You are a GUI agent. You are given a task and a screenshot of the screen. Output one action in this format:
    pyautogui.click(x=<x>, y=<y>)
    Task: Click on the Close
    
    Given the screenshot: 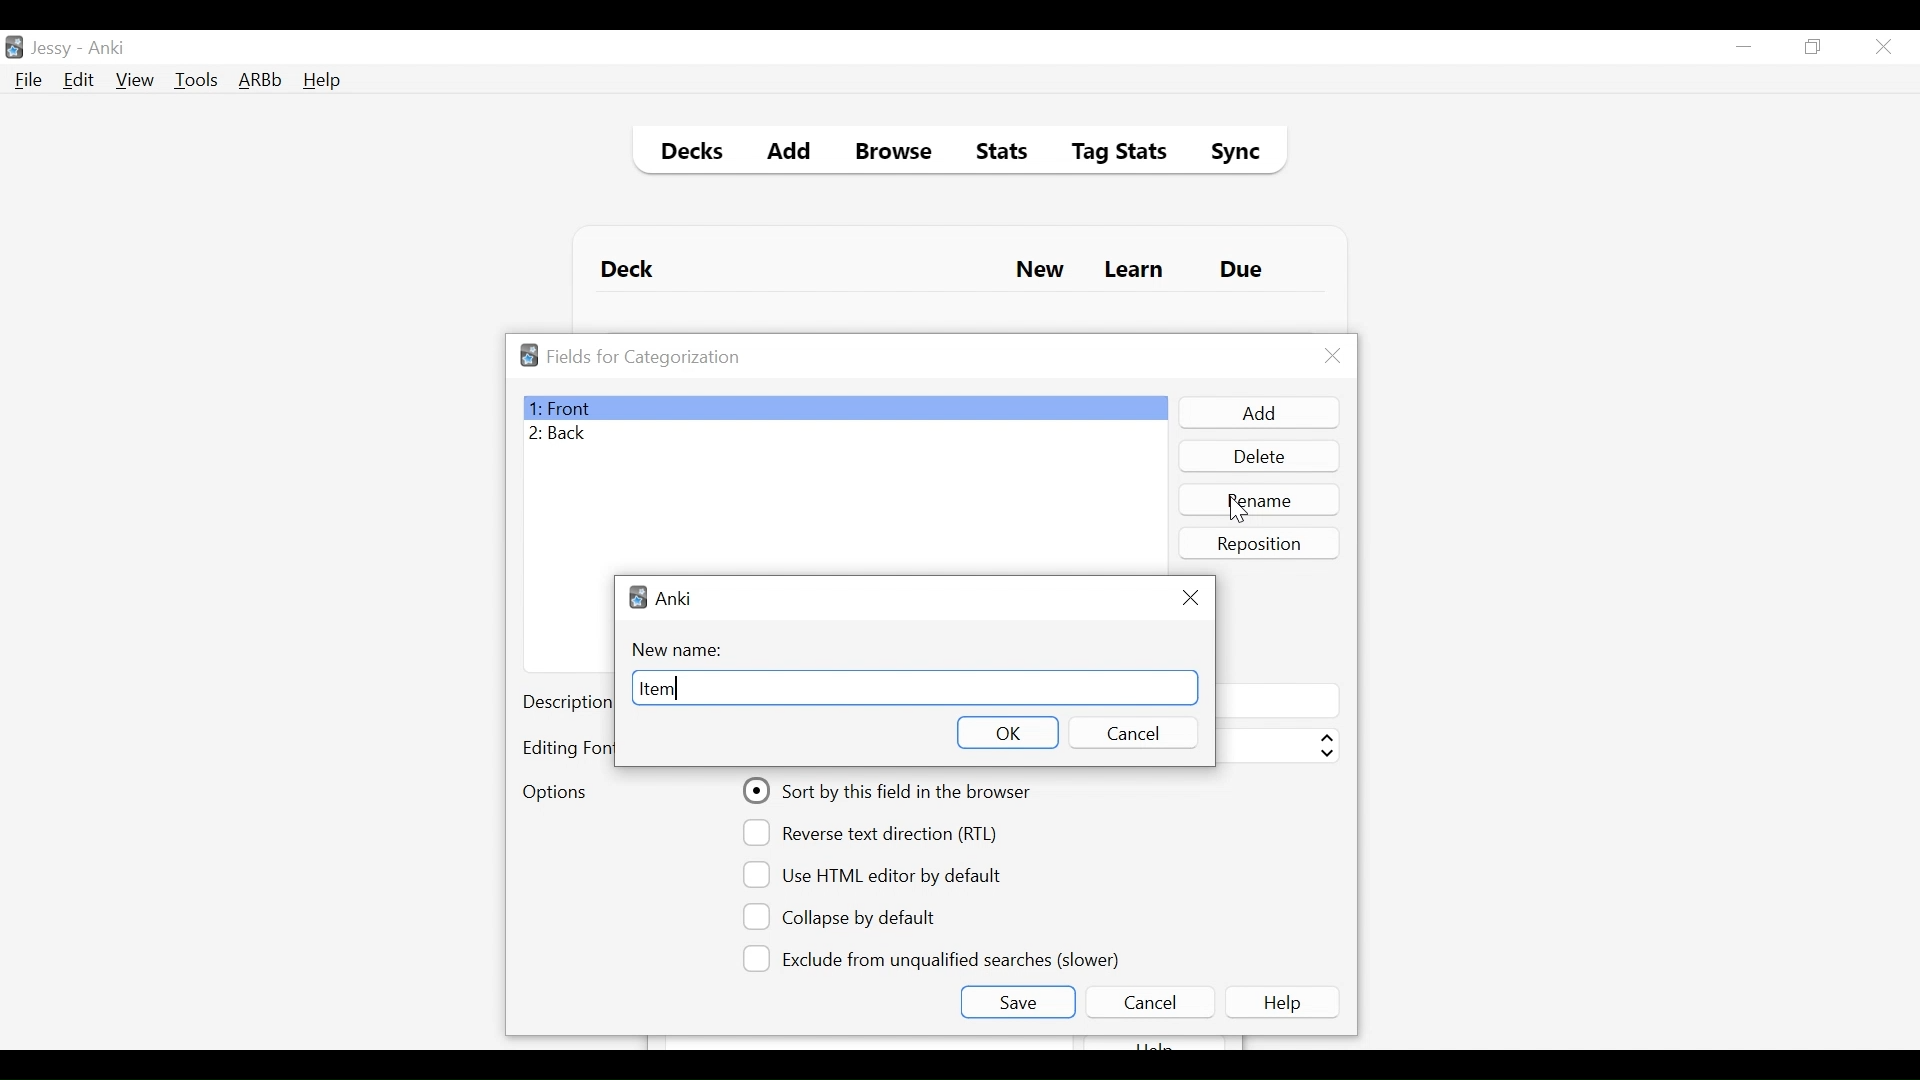 What is the action you would take?
    pyautogui.click(x=1883, y=47)
    